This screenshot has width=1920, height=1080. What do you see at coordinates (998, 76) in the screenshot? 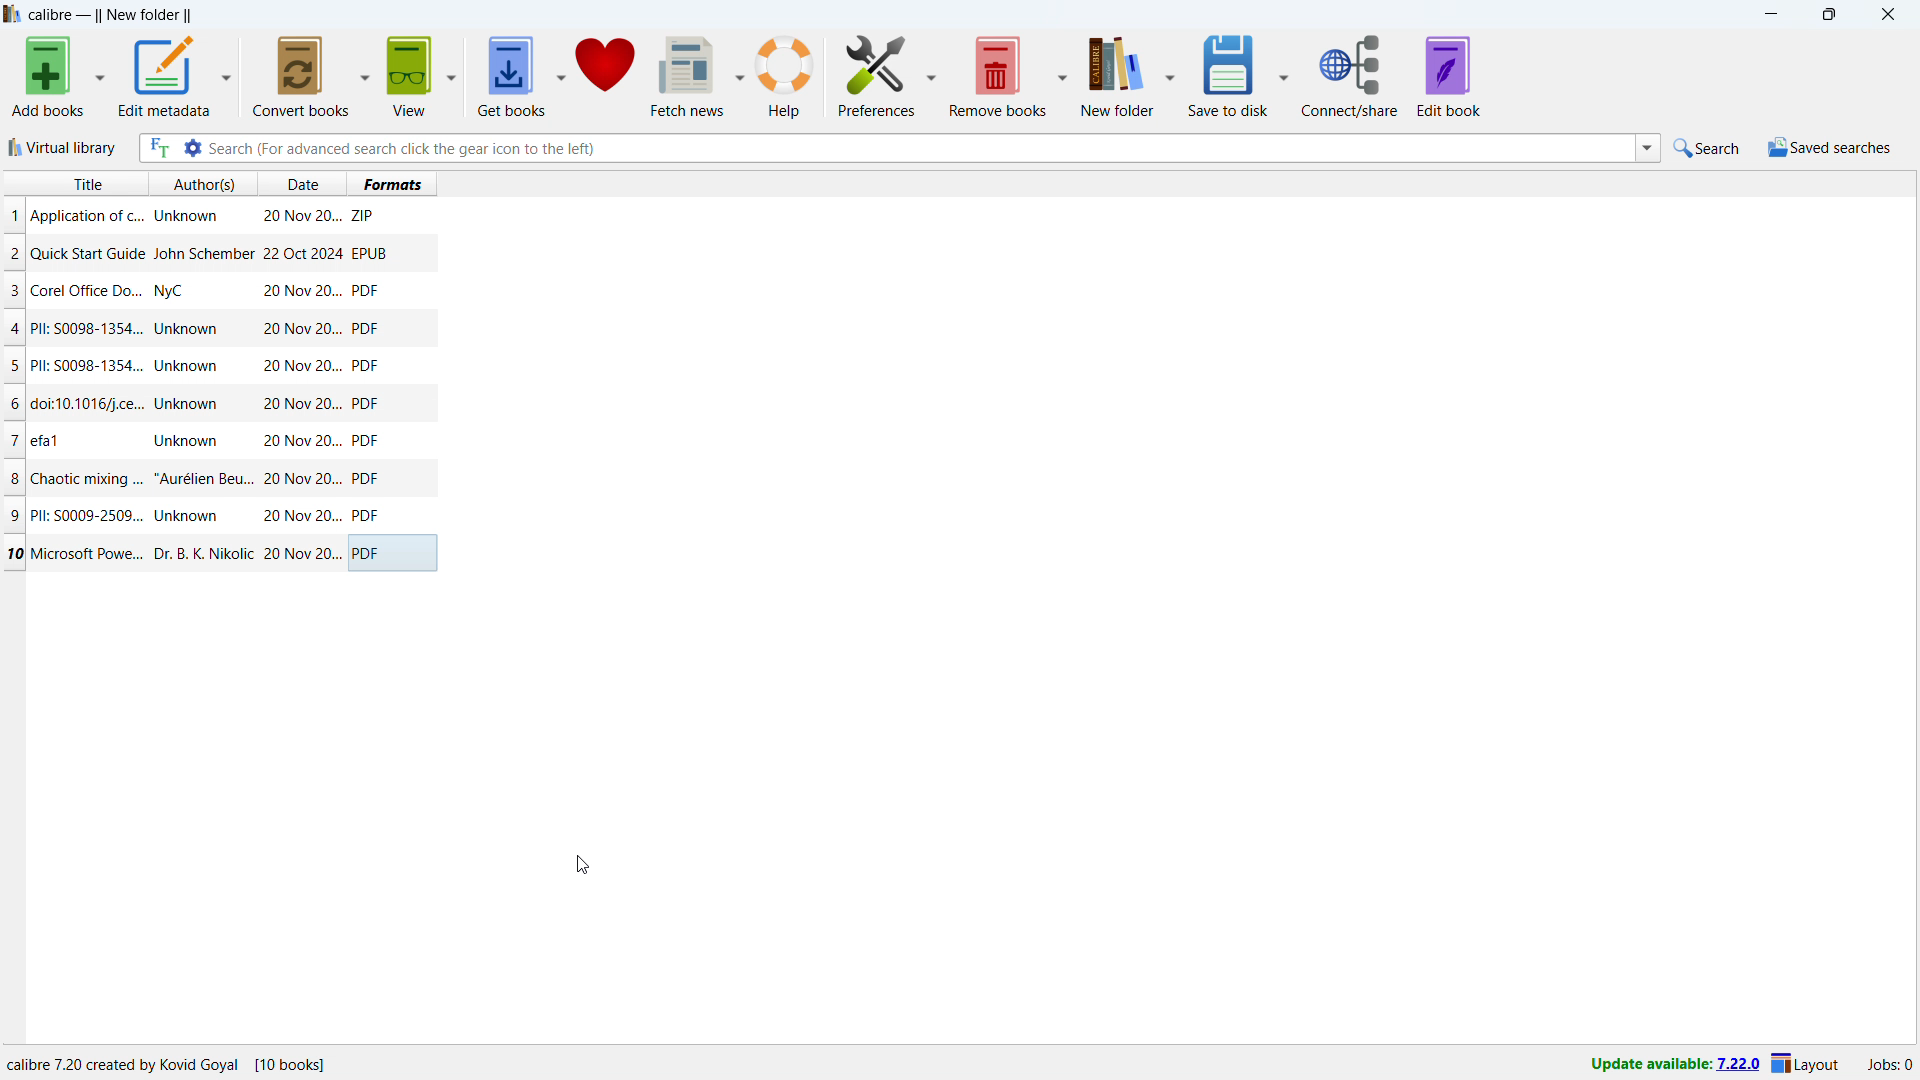
I see `remove books` at bounding box center [998, 76].